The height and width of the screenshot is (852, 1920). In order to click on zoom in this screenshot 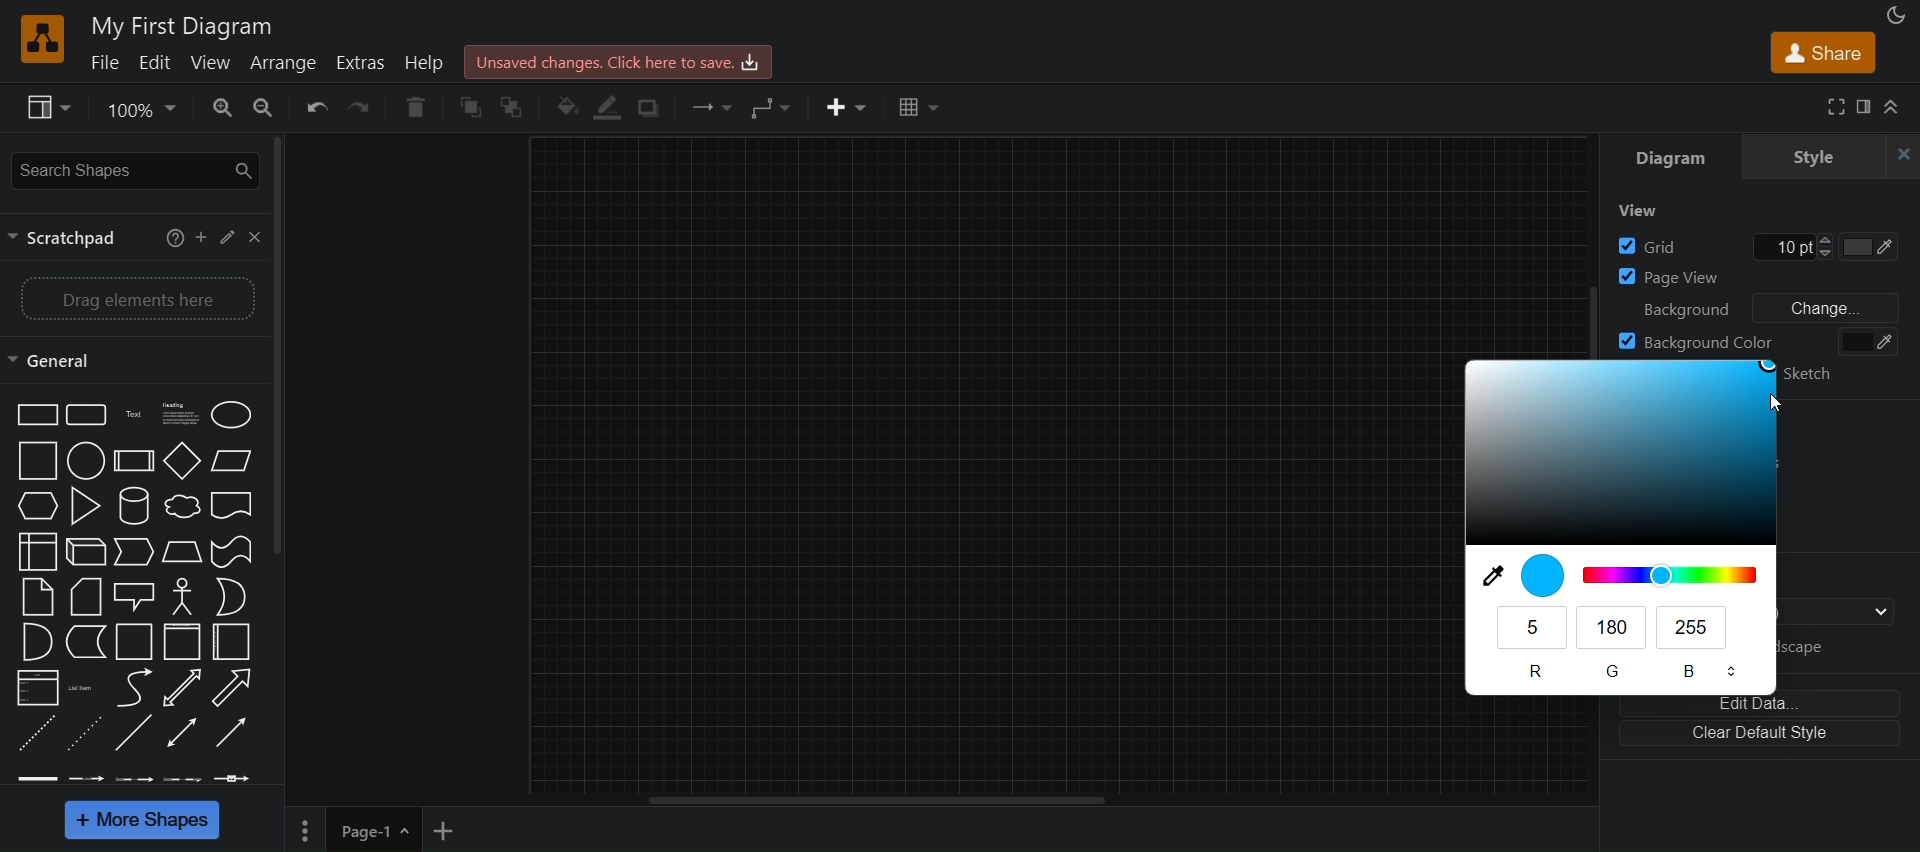, I will do `click(139, 107)`.